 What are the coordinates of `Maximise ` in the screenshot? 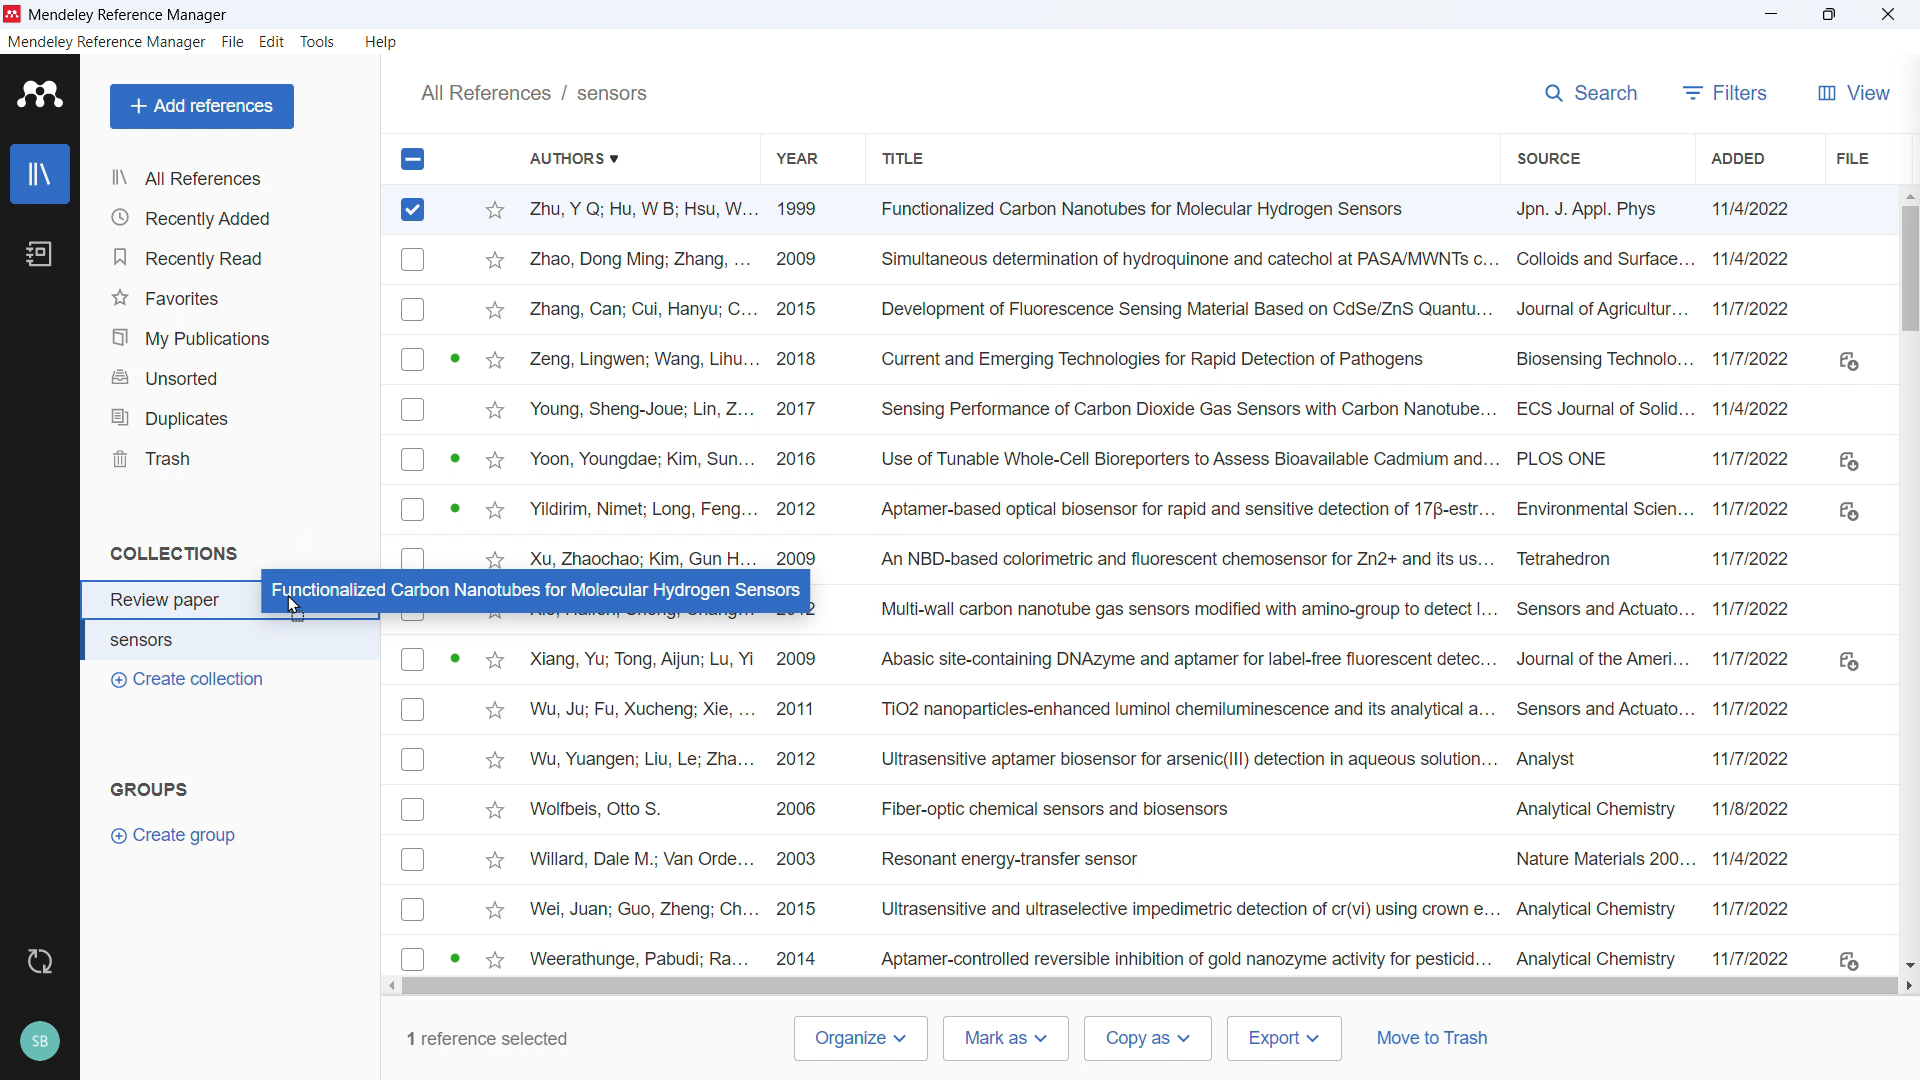 It's located at (1828, 15).